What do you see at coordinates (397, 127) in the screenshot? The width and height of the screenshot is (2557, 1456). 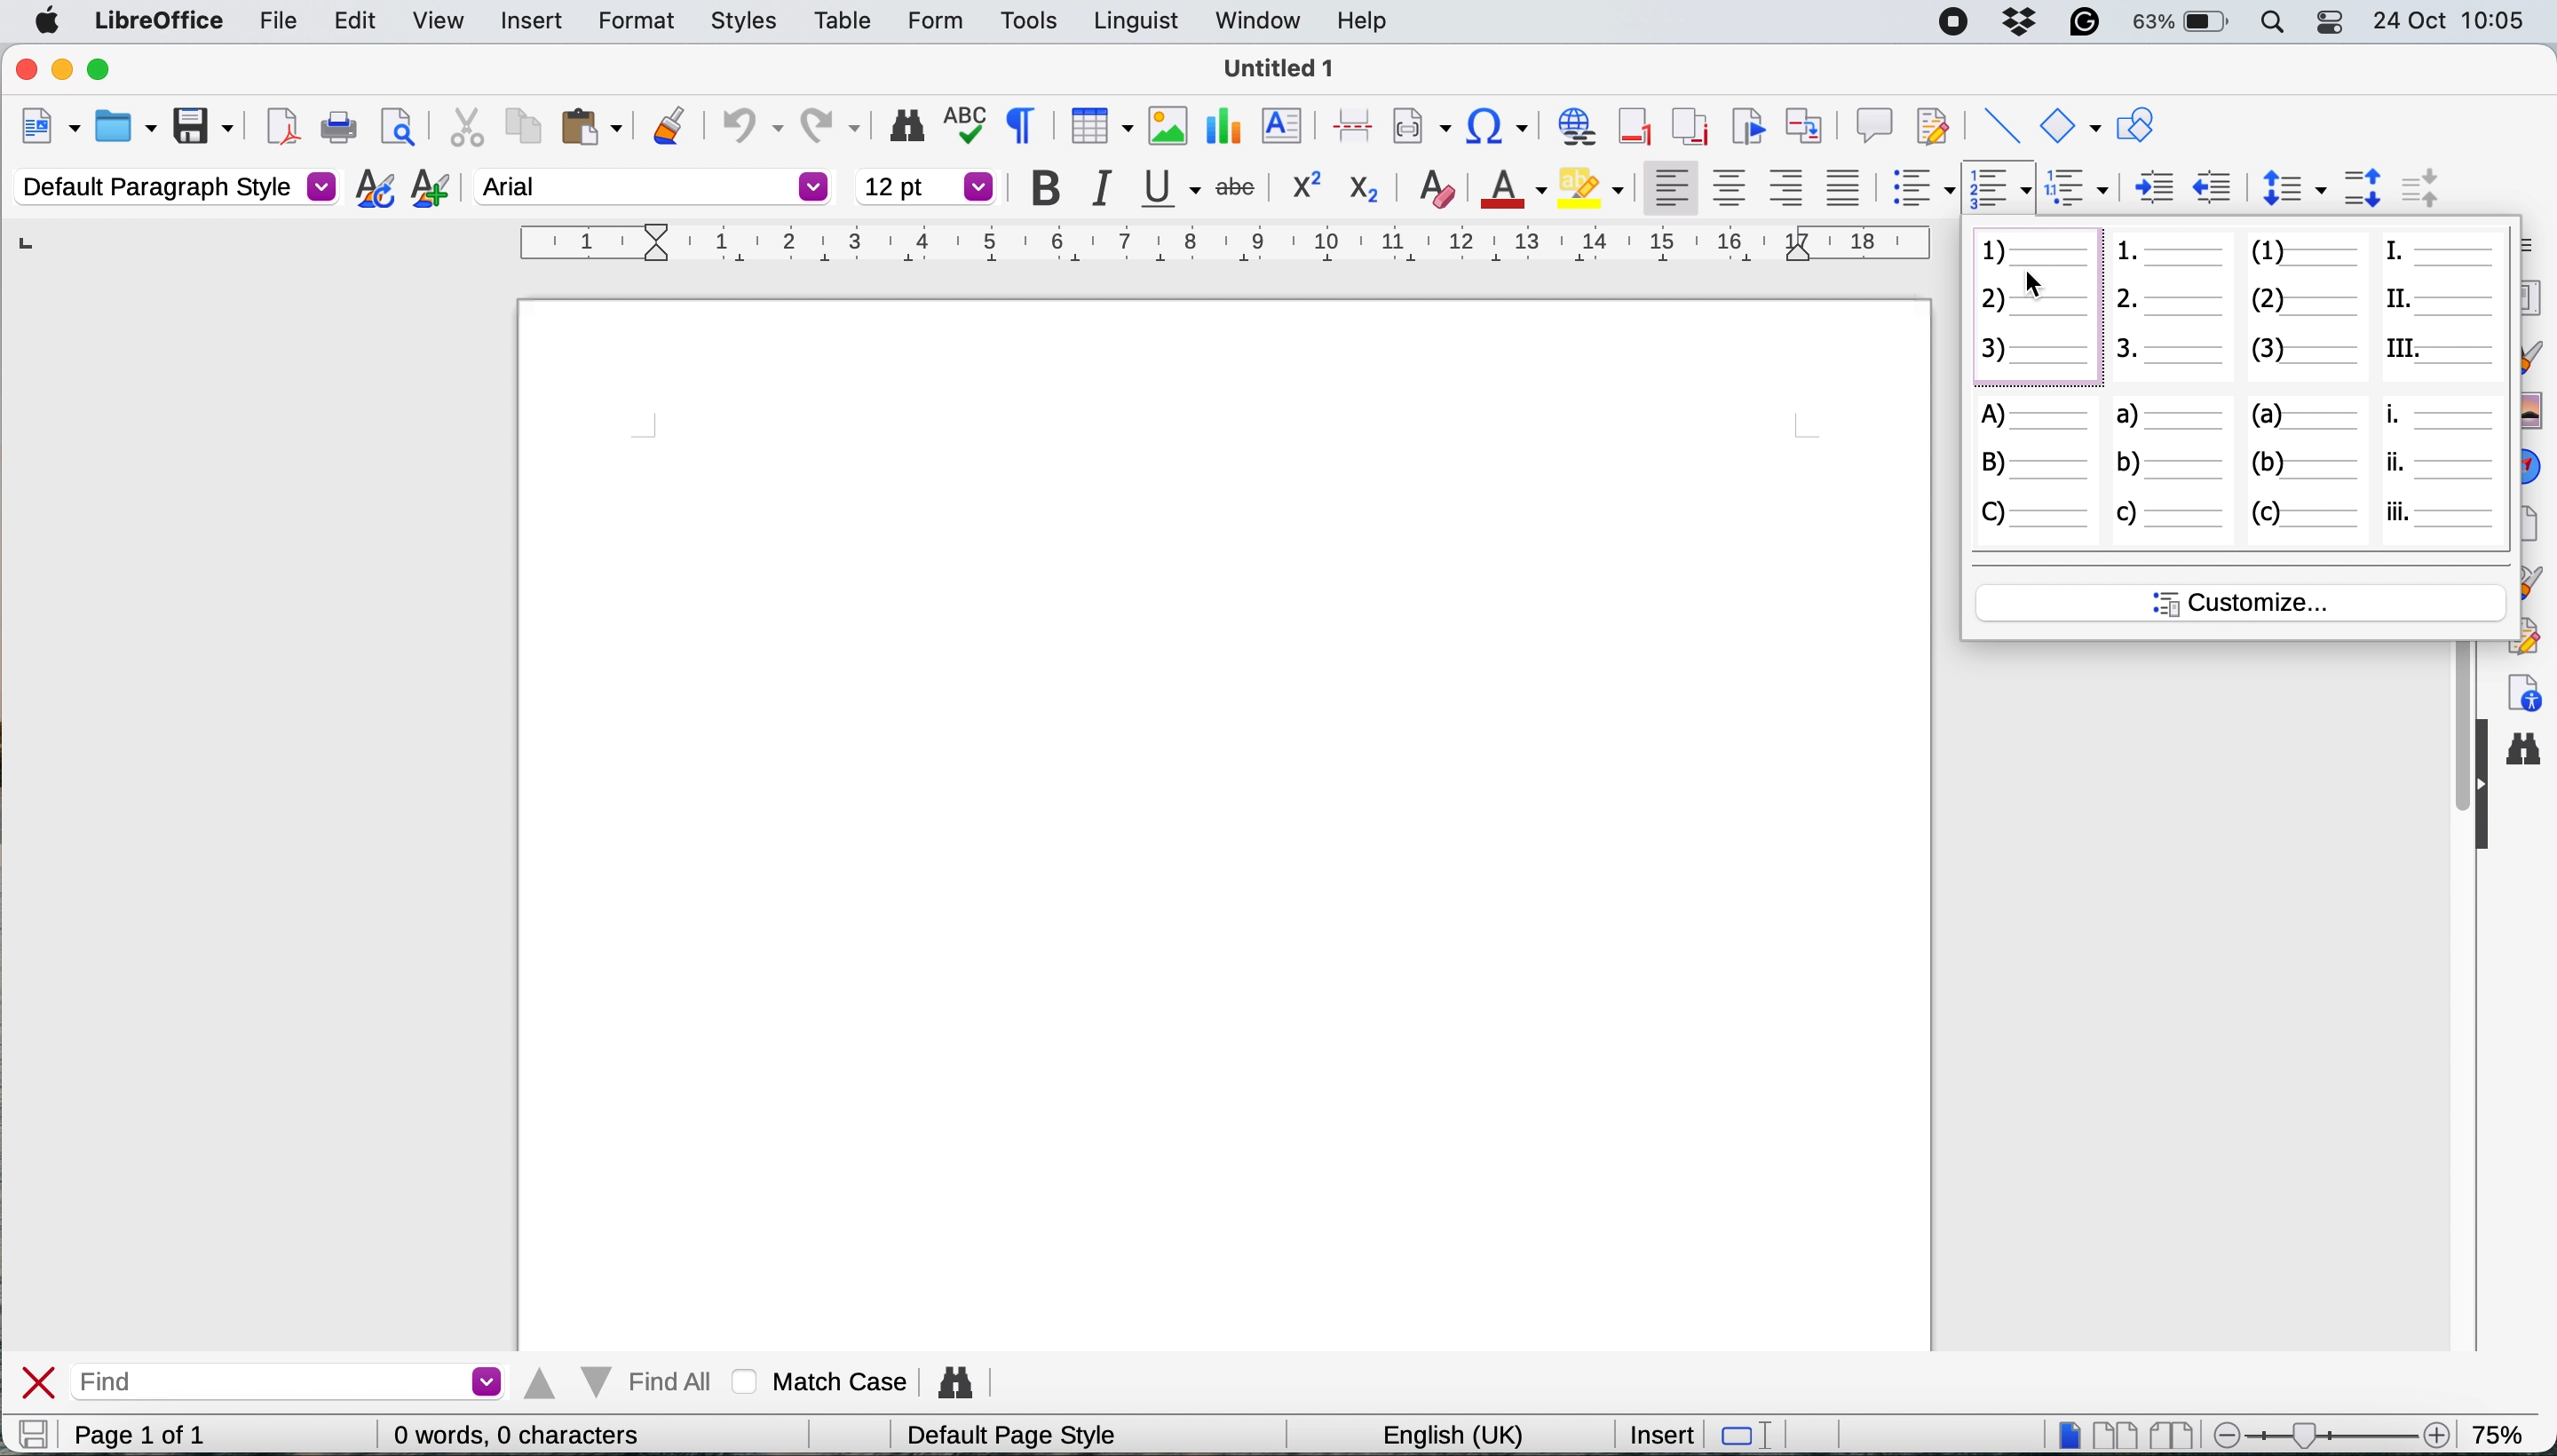 I see `print preview` at bounding box center [397, 127].